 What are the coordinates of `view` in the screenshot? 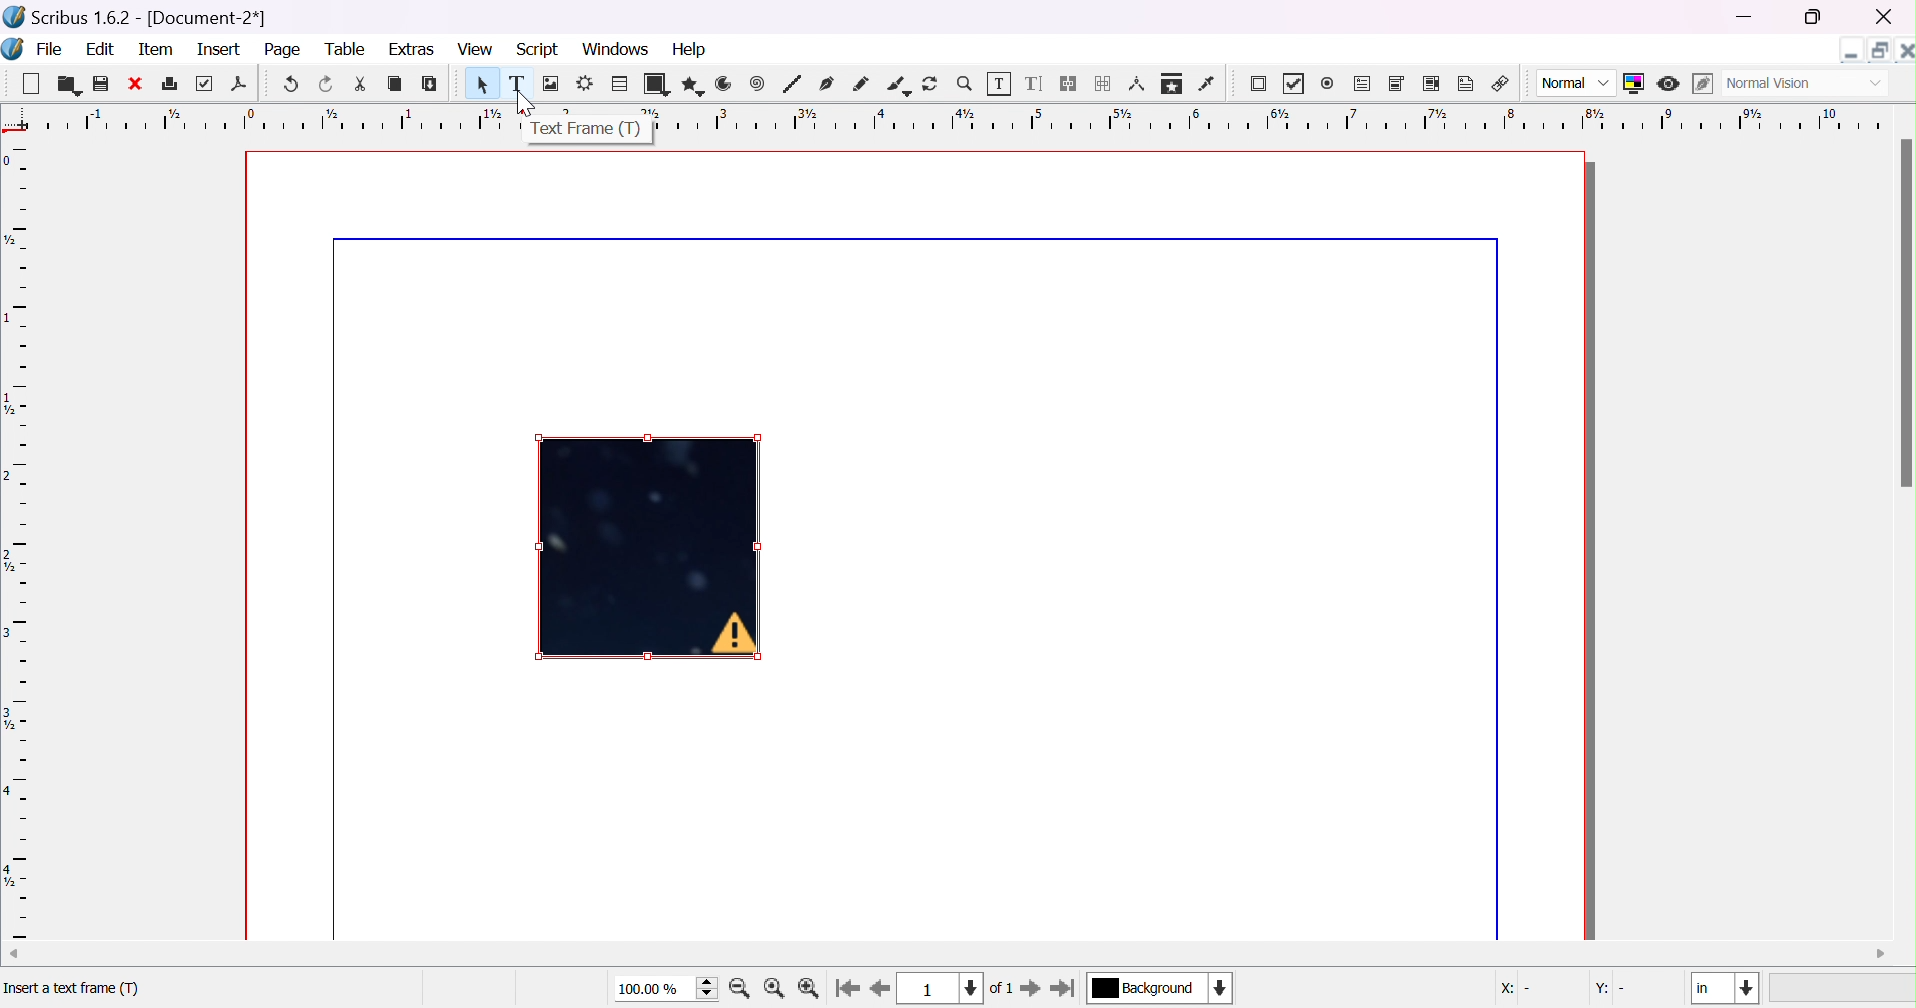 It's located at (472, 48).